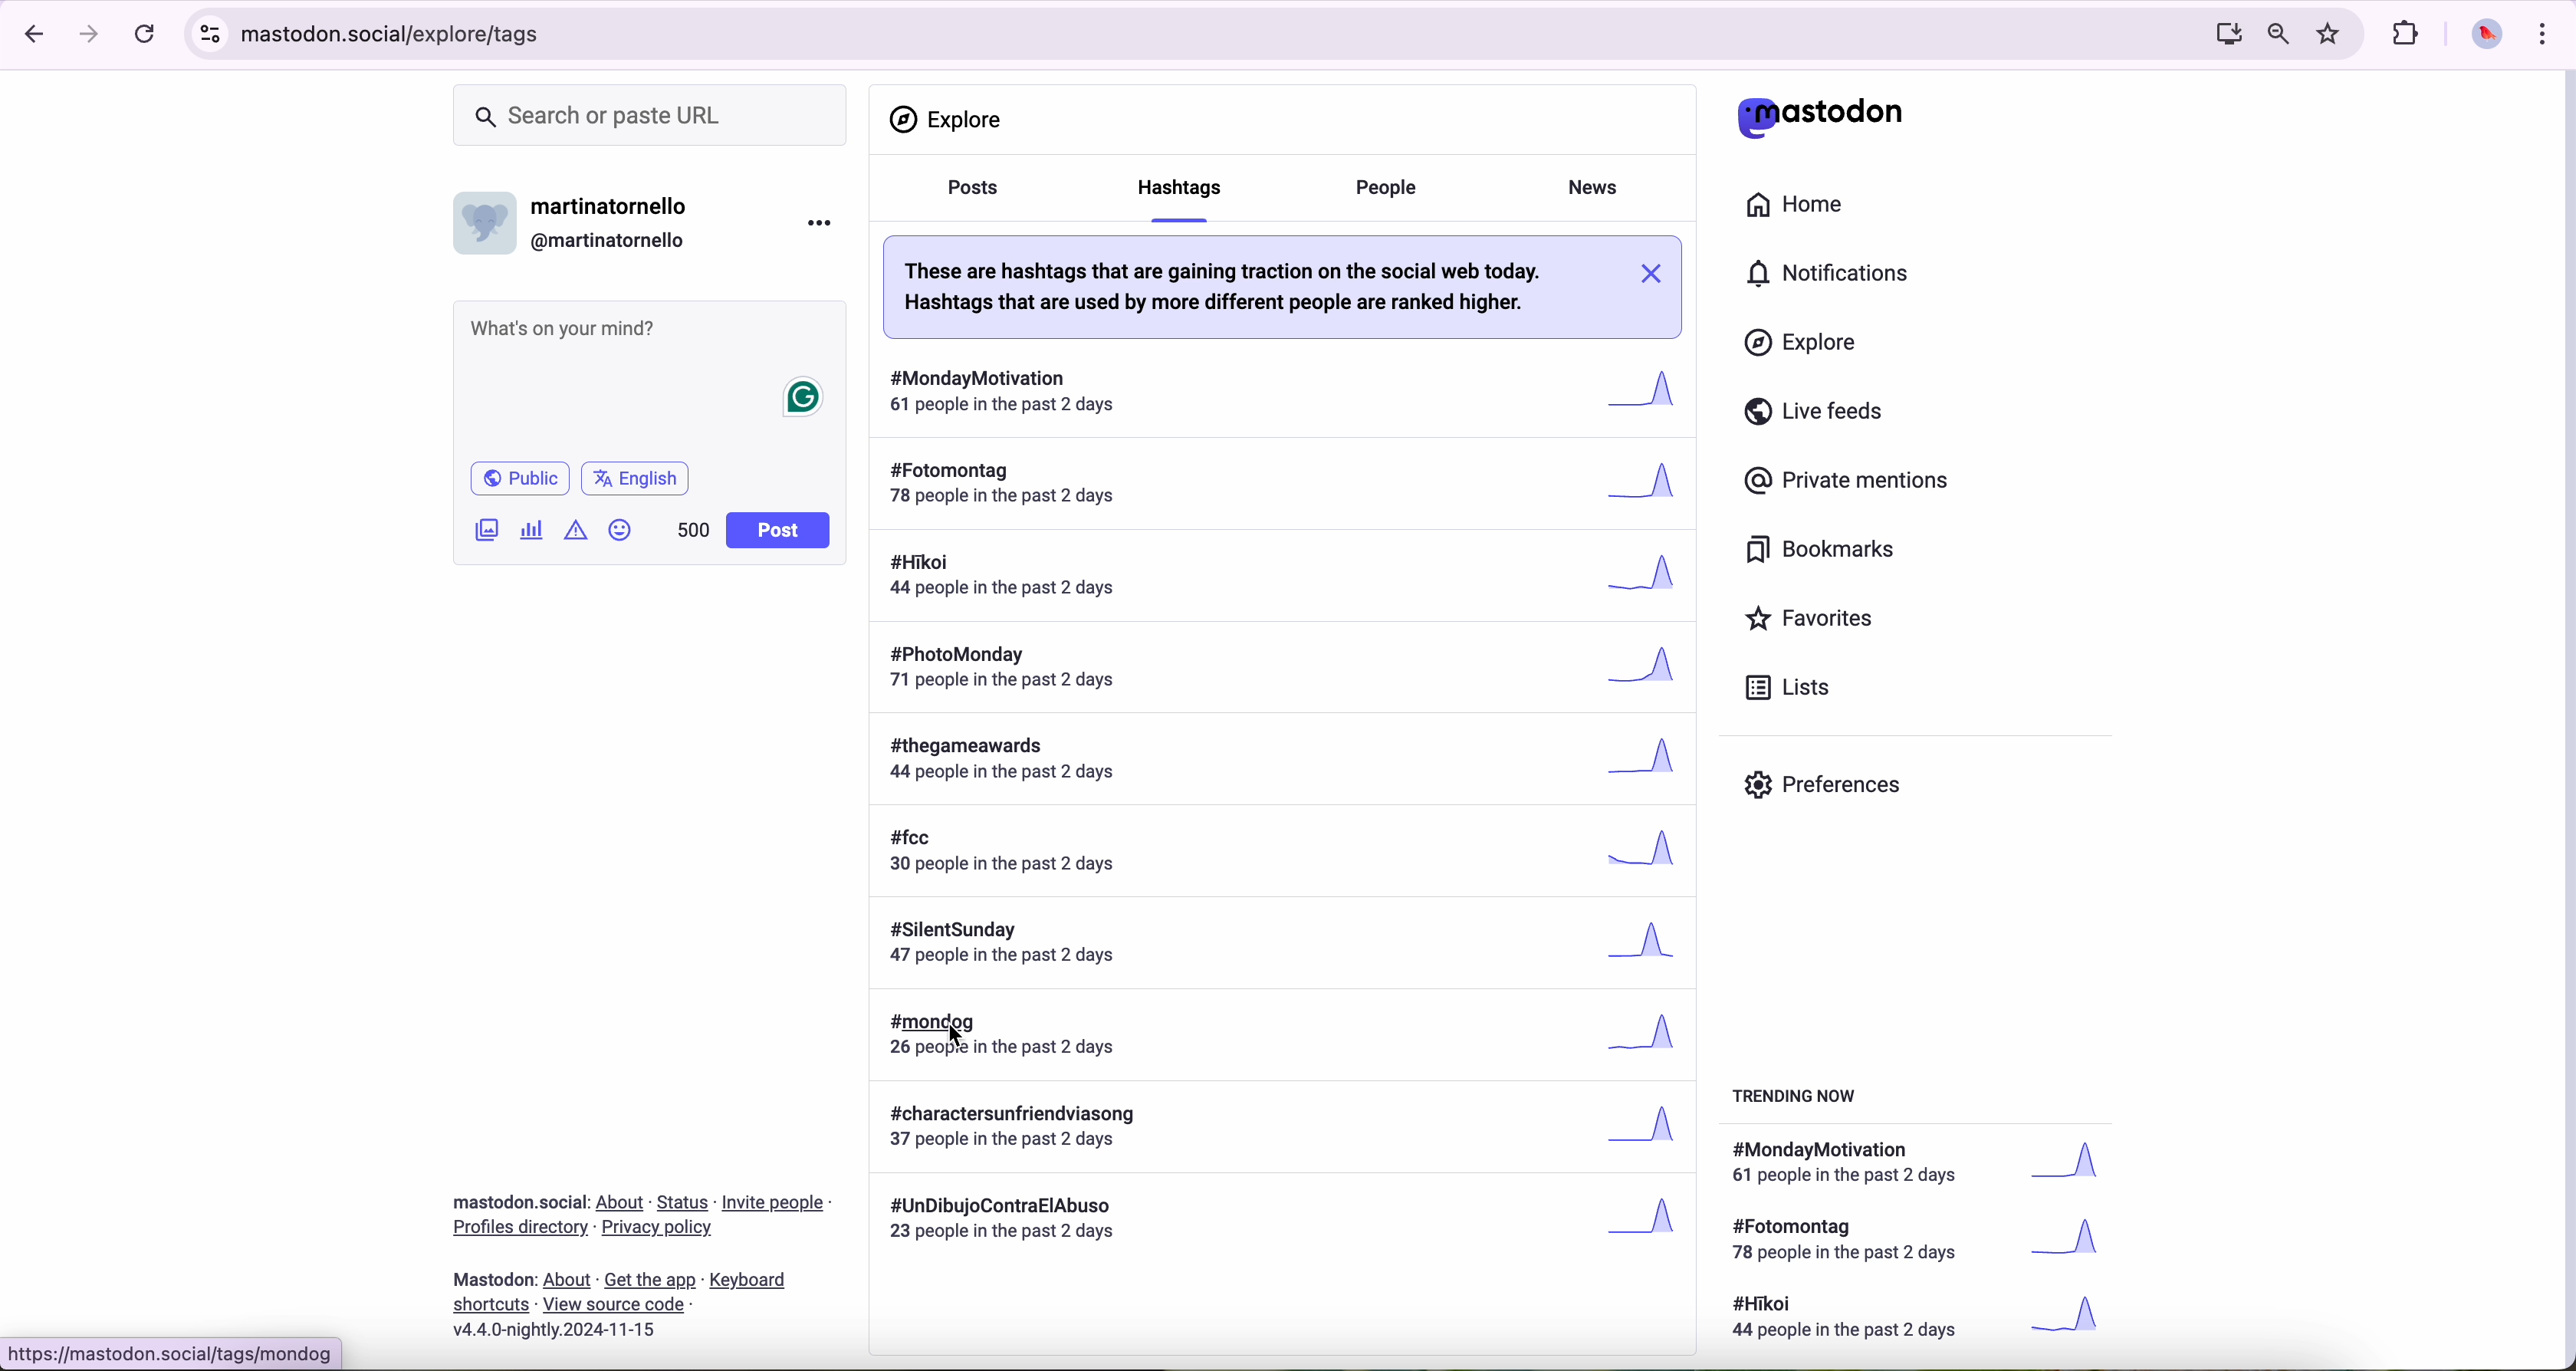  I want to click on graph, so click(2076, 1243).